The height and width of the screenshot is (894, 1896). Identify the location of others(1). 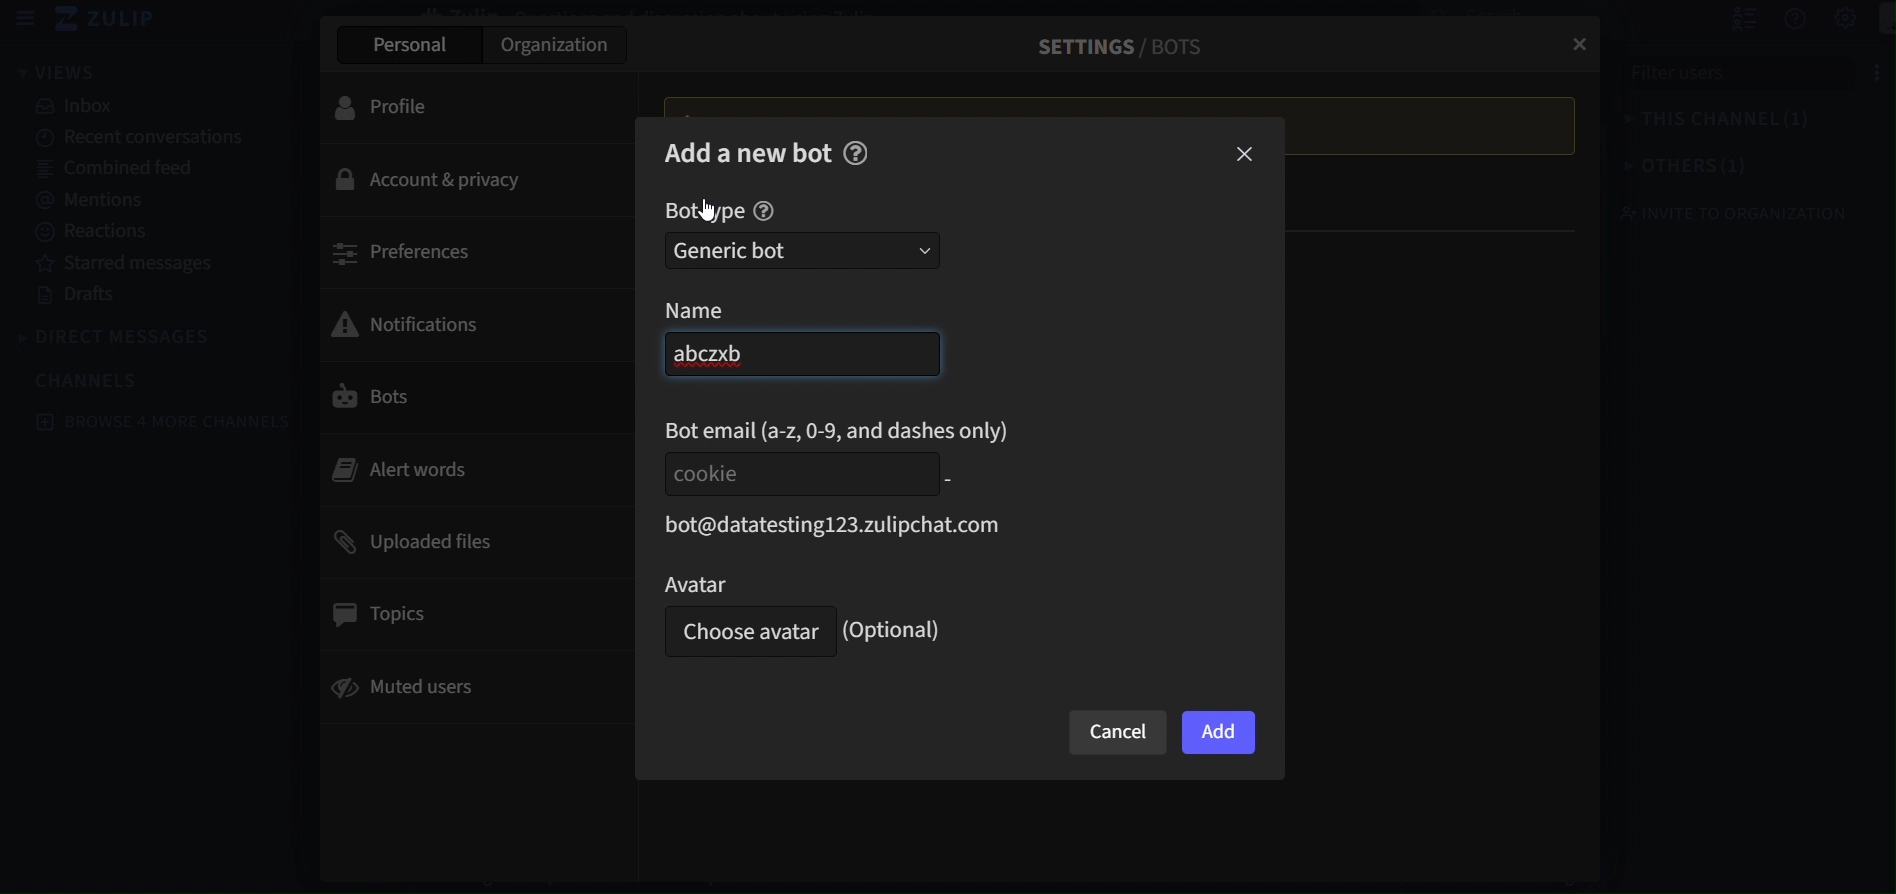
(1665, 168).